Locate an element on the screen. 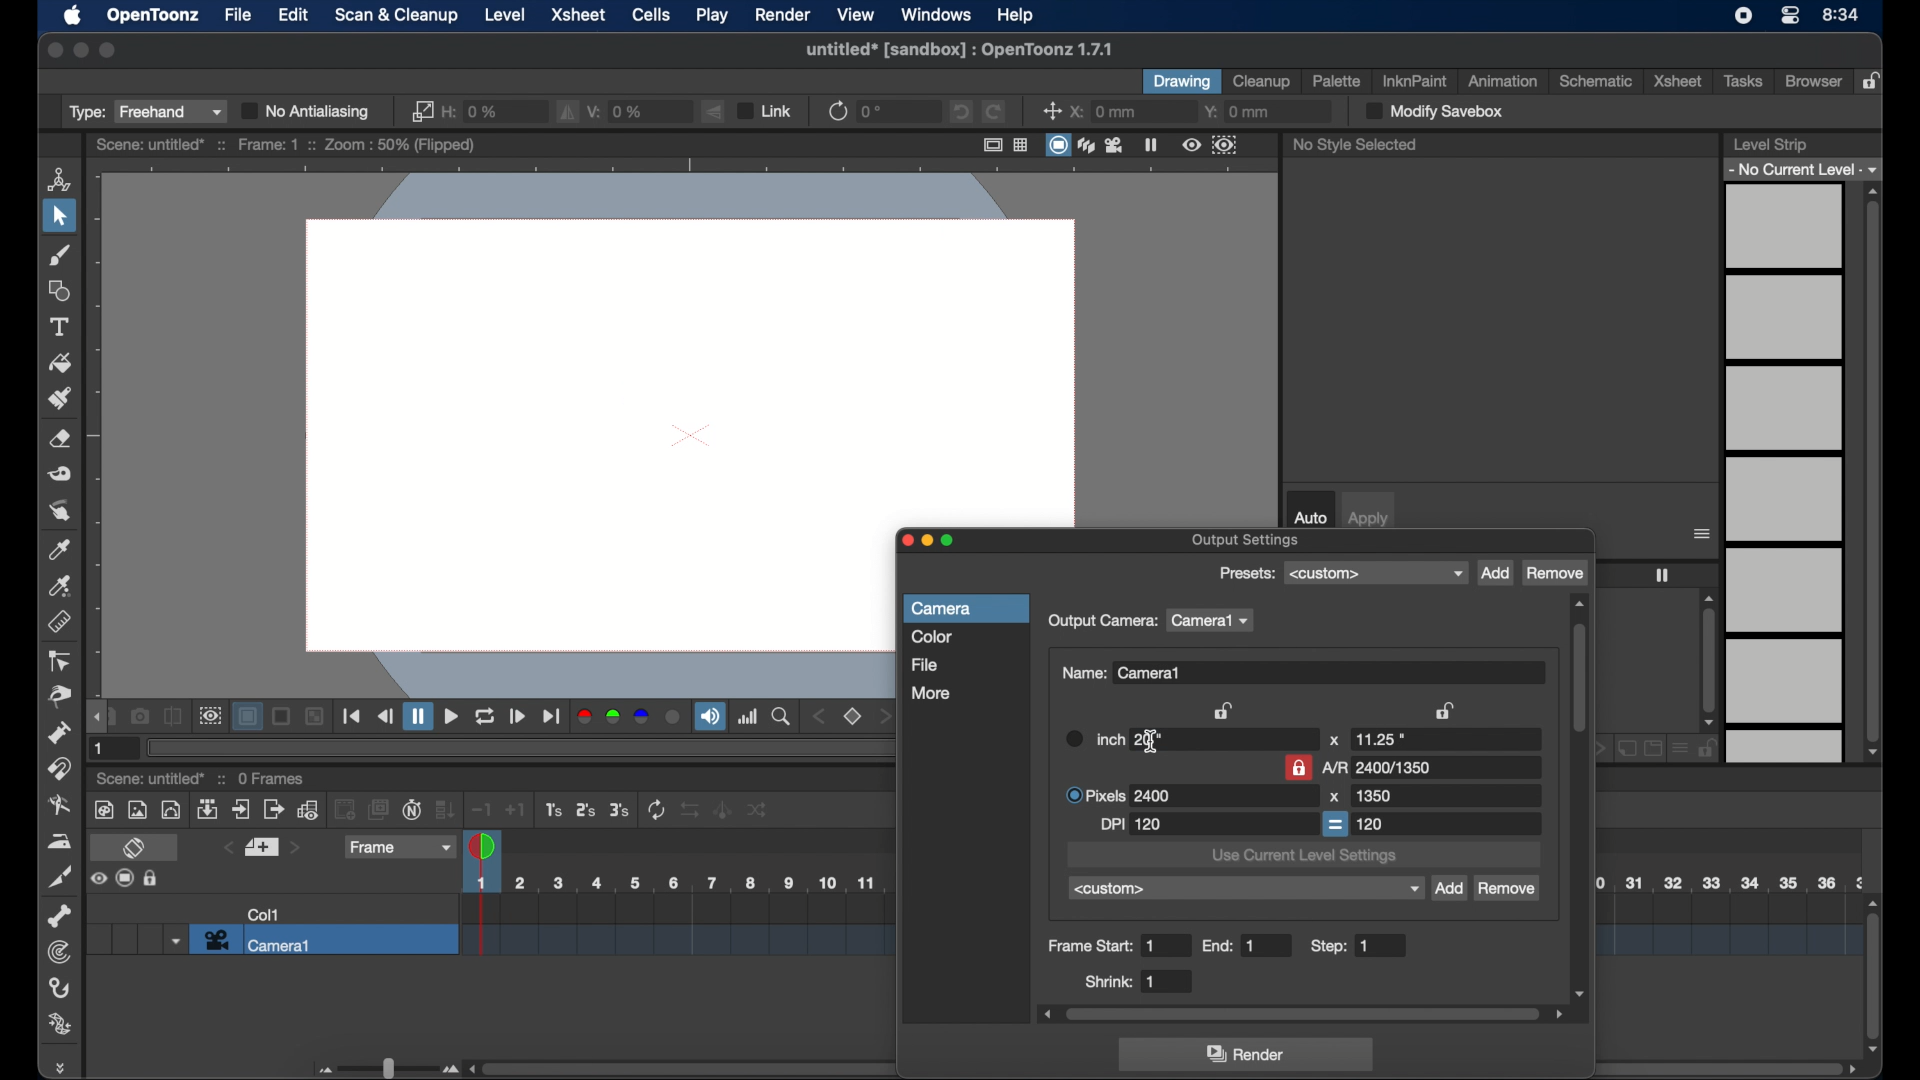 Image resolution: width=1920 pixels, height=1080 pixels. scene scale is located at coordinates (1728, 923).